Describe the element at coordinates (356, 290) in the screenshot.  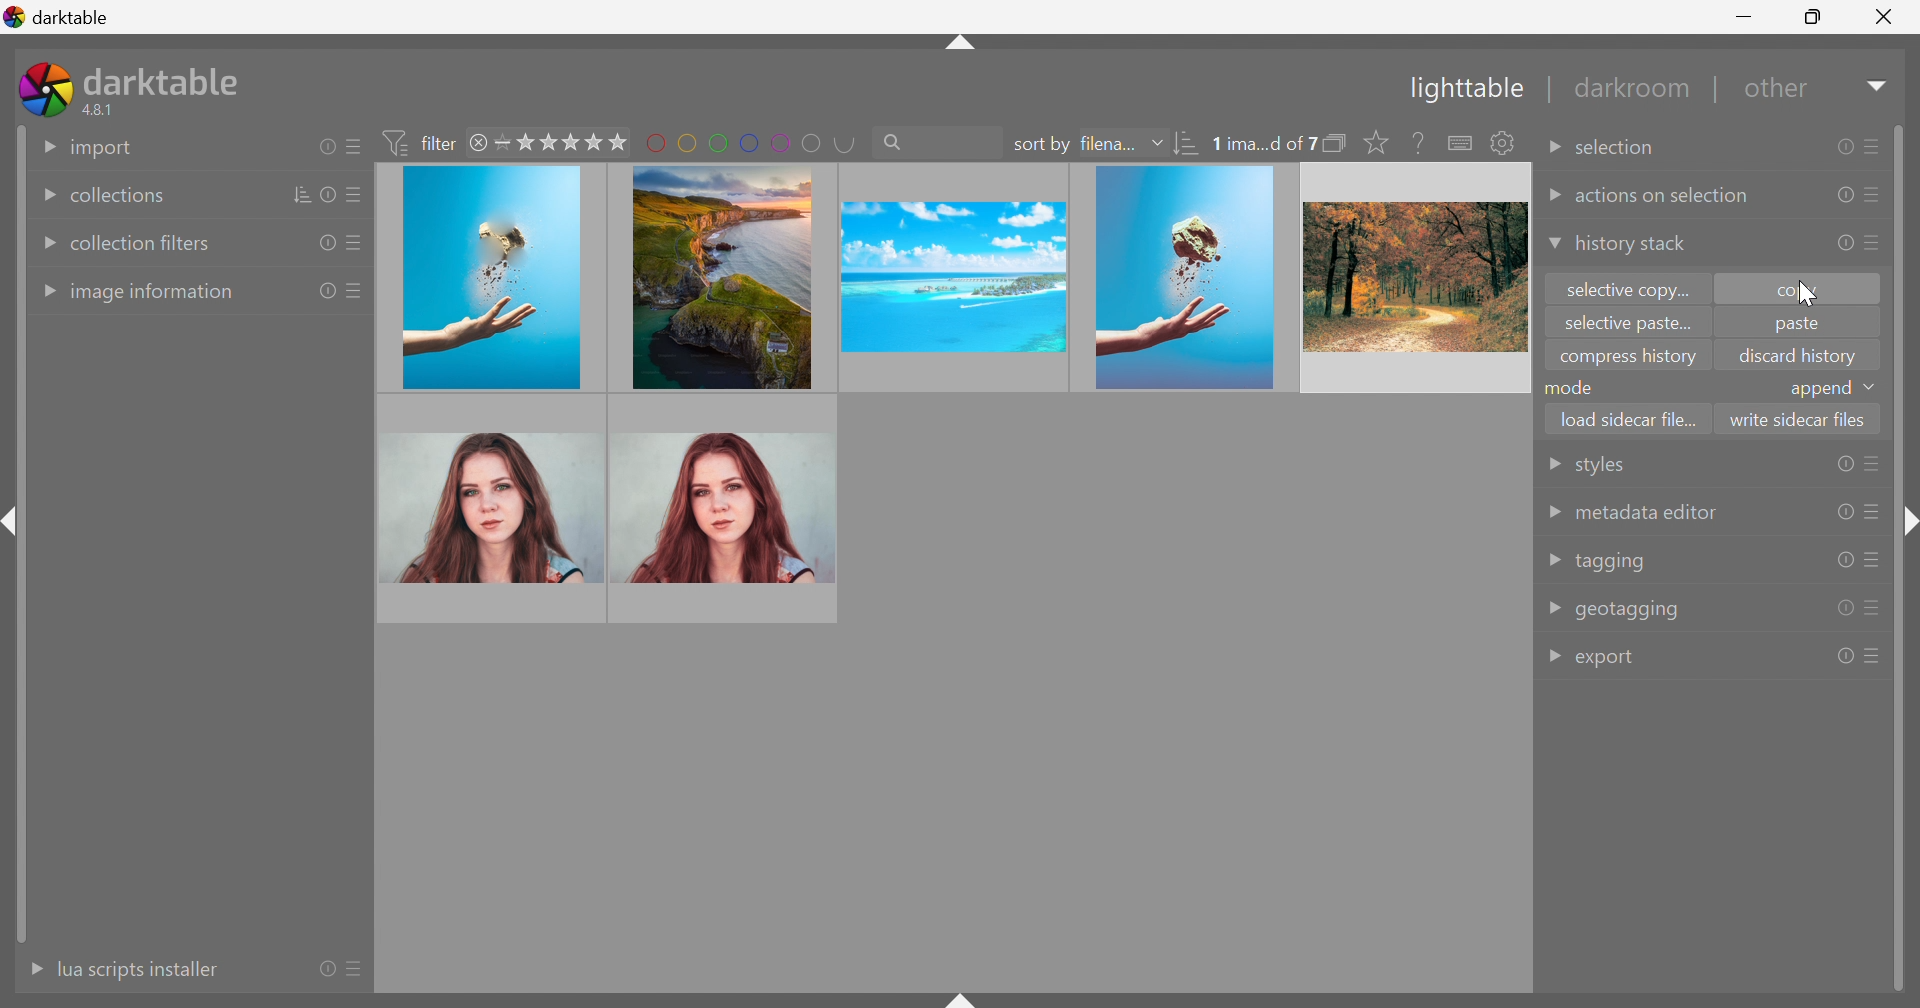
I see `presets` at that location.